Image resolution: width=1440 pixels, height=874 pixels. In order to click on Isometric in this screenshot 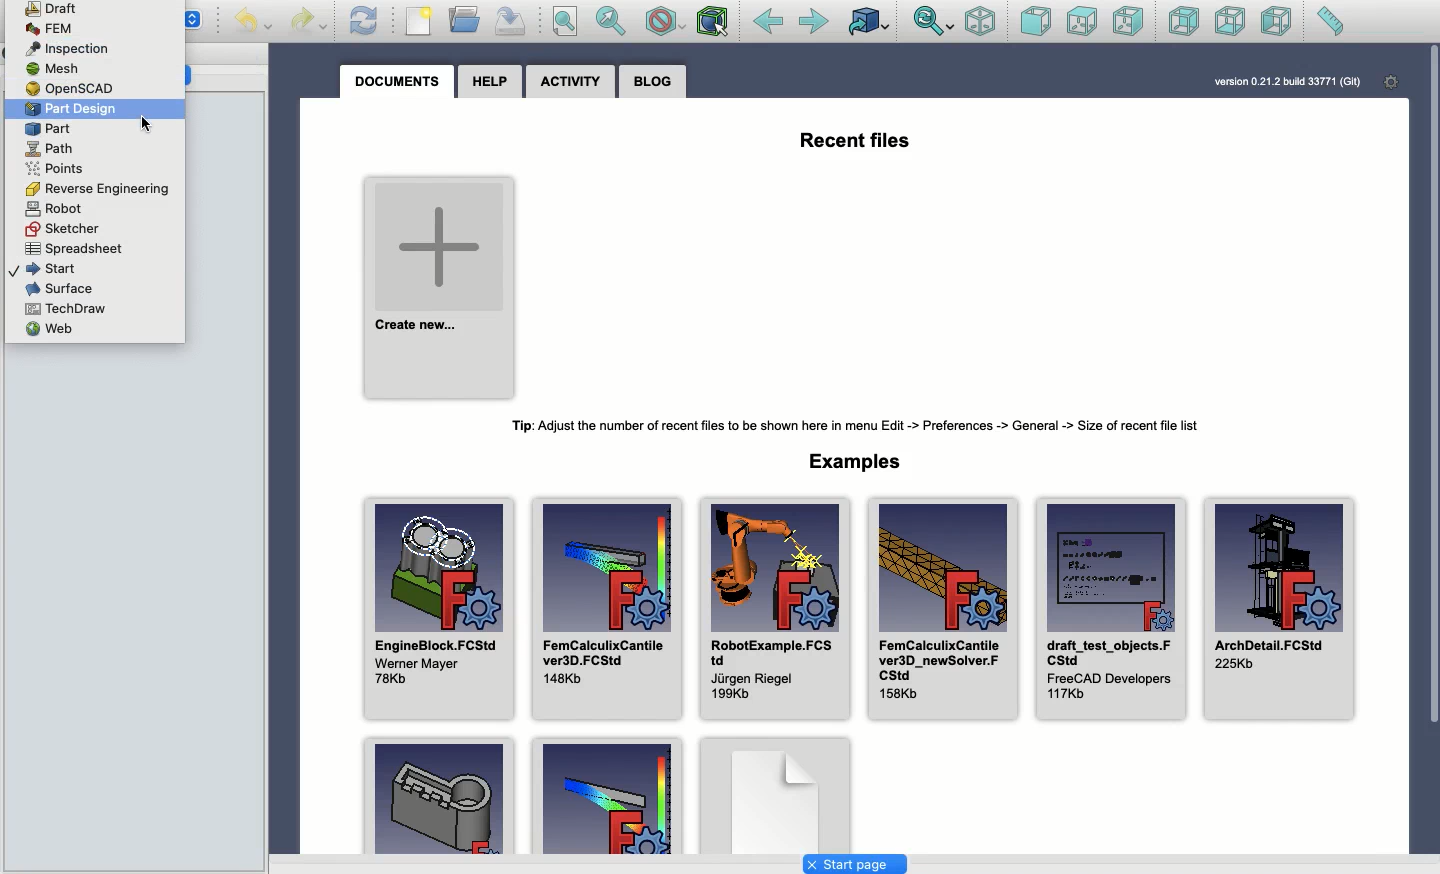, I will do `click(979, 23)`.